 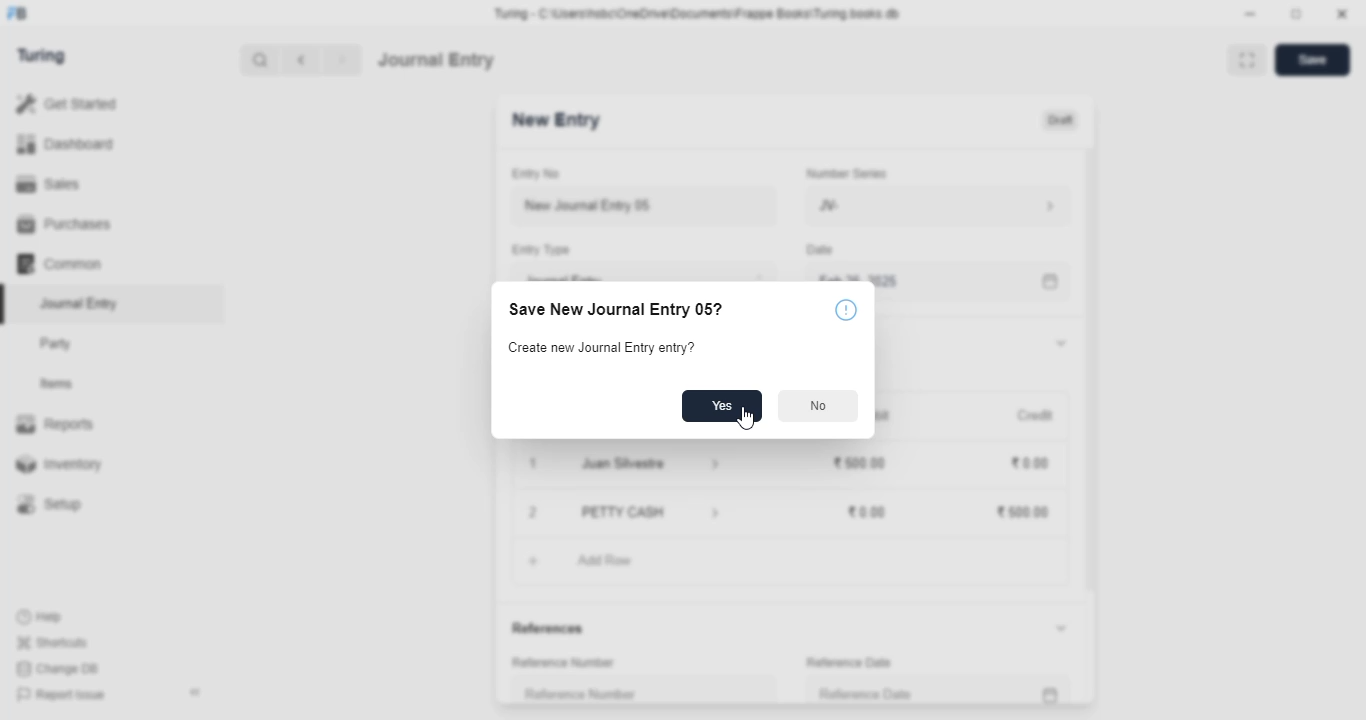 What do you see at coordinates (1031, 463) in the screenshot?
I see `₹0.00` at bounding box center [1031, 463].